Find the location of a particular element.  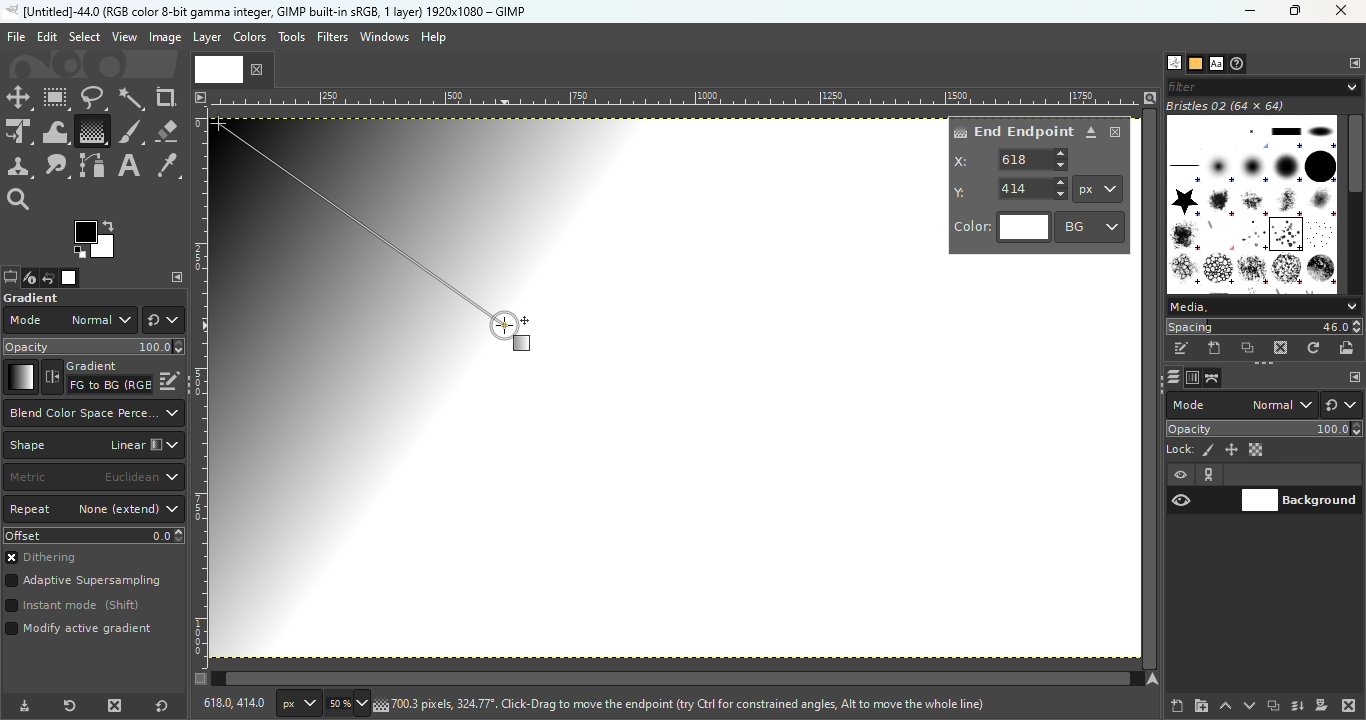

Smudge tool is located at coordinates (57, 166).